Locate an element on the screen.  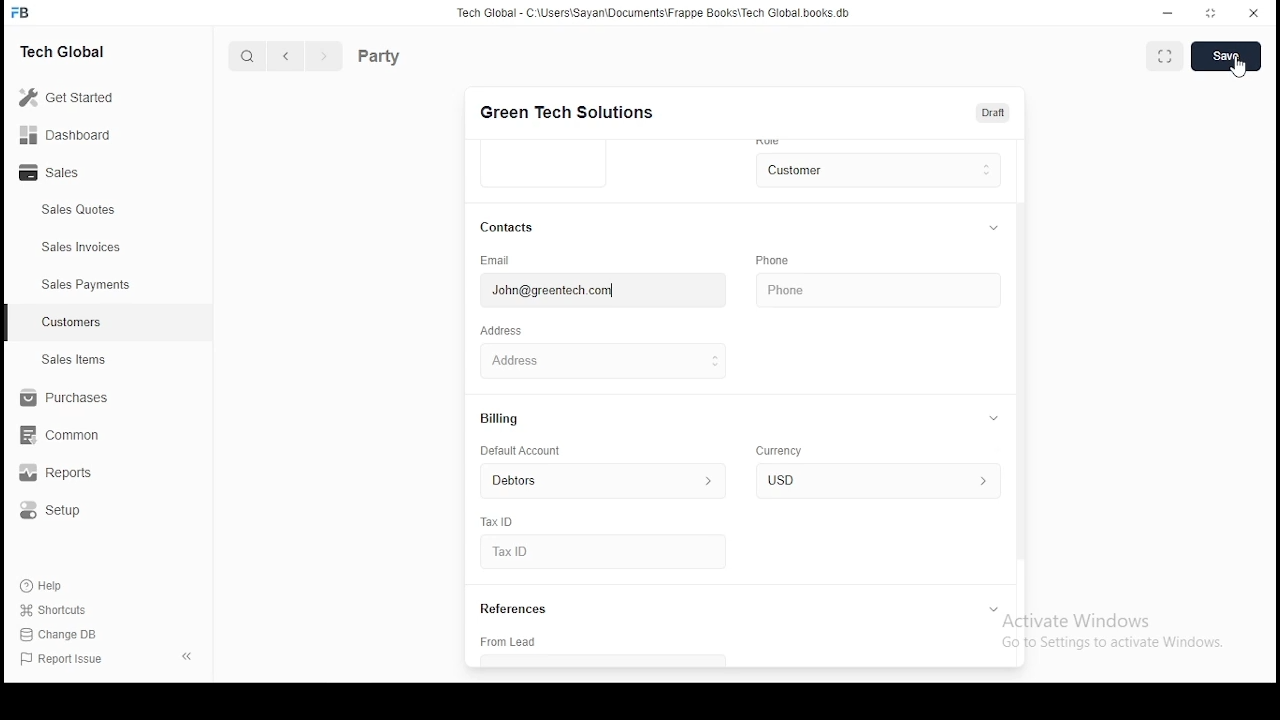
customer is located at coordinates (877, 167).